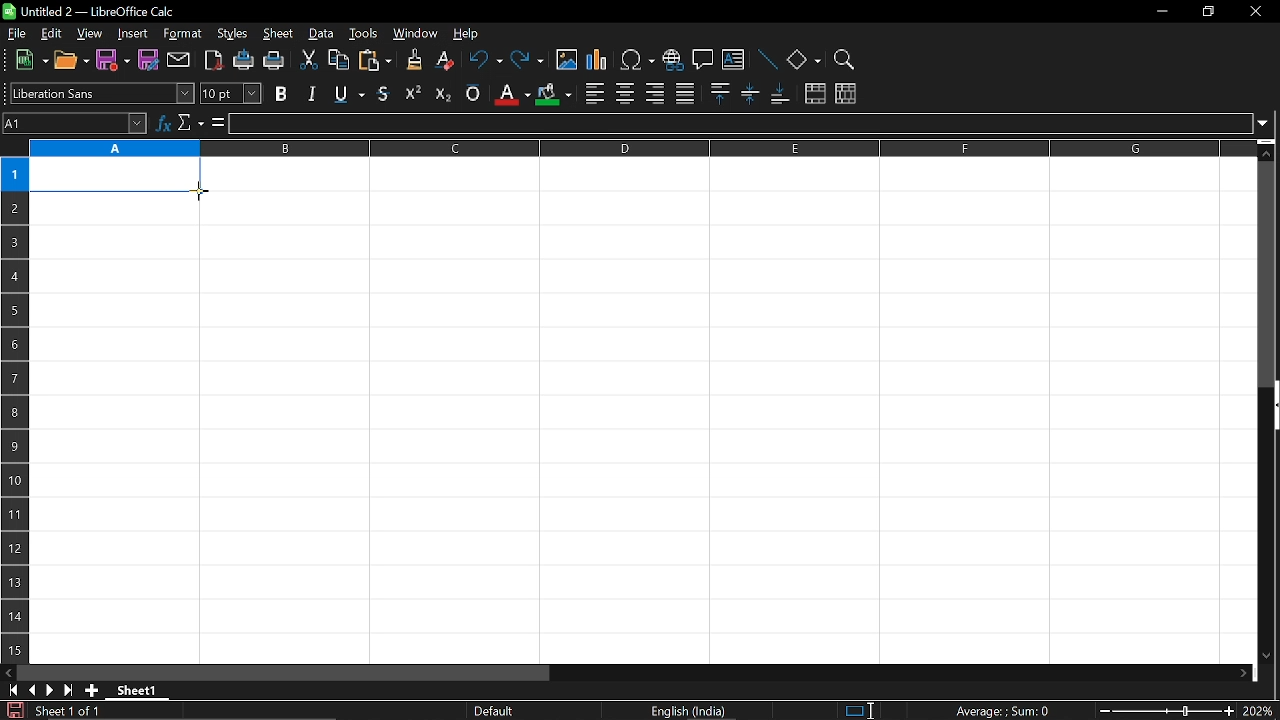 This screenshot has width=1280, height=720. Describe the element at coordinates (12, 387) in the screenshot. I see `rows` at that location.